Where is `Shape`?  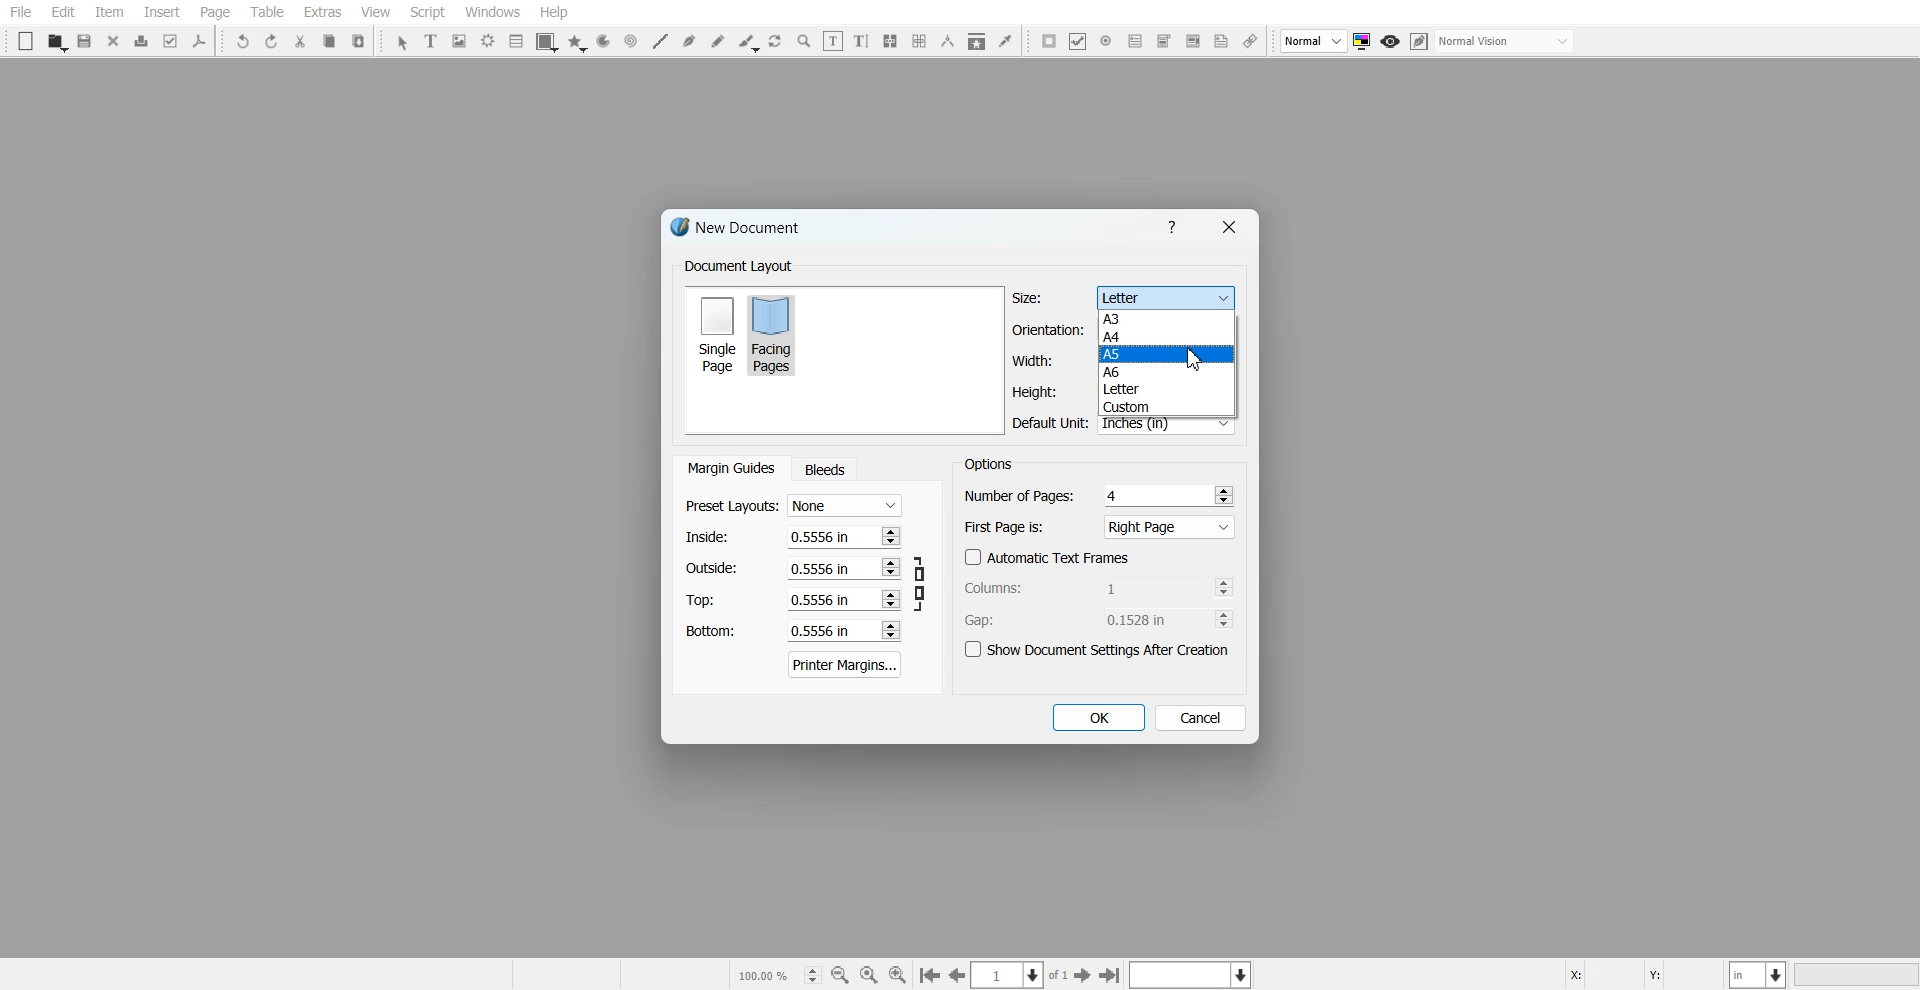
Shape is located at coordinates (547, 42).